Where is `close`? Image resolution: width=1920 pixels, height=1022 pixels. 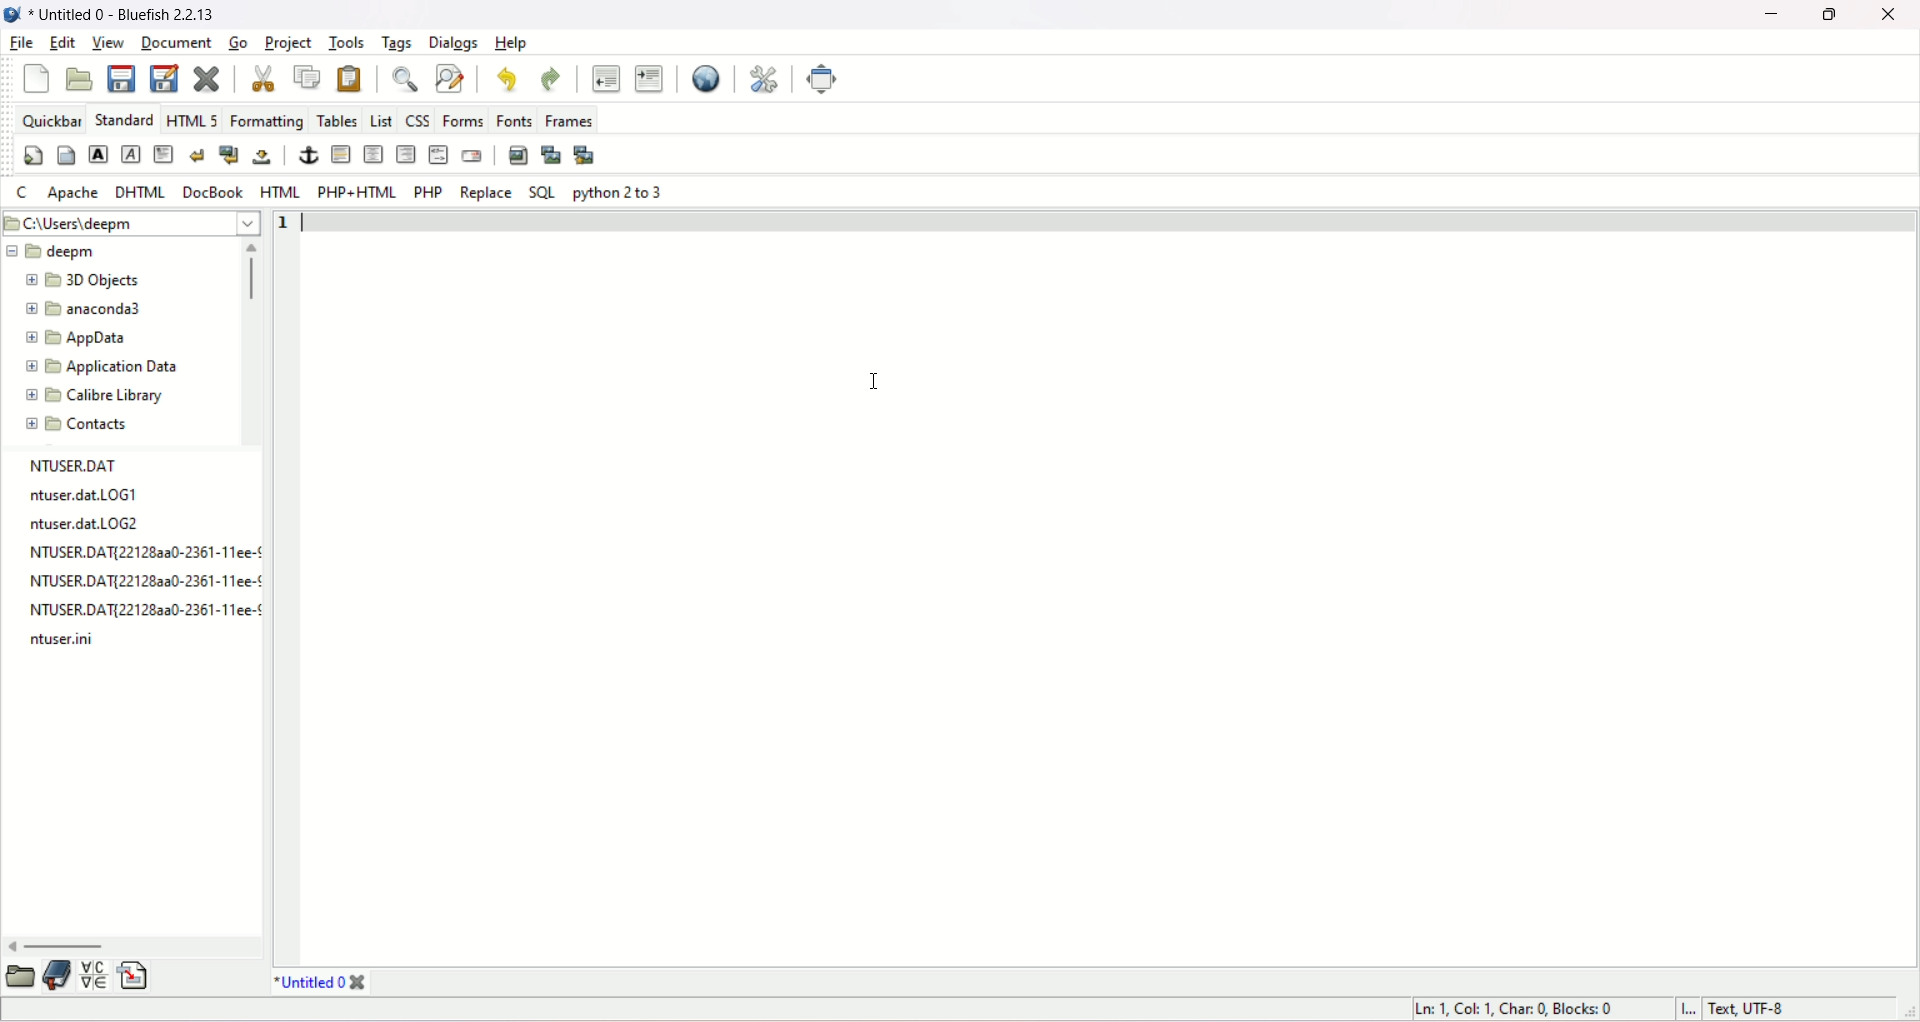 close is located at coordinates (1892, 15).